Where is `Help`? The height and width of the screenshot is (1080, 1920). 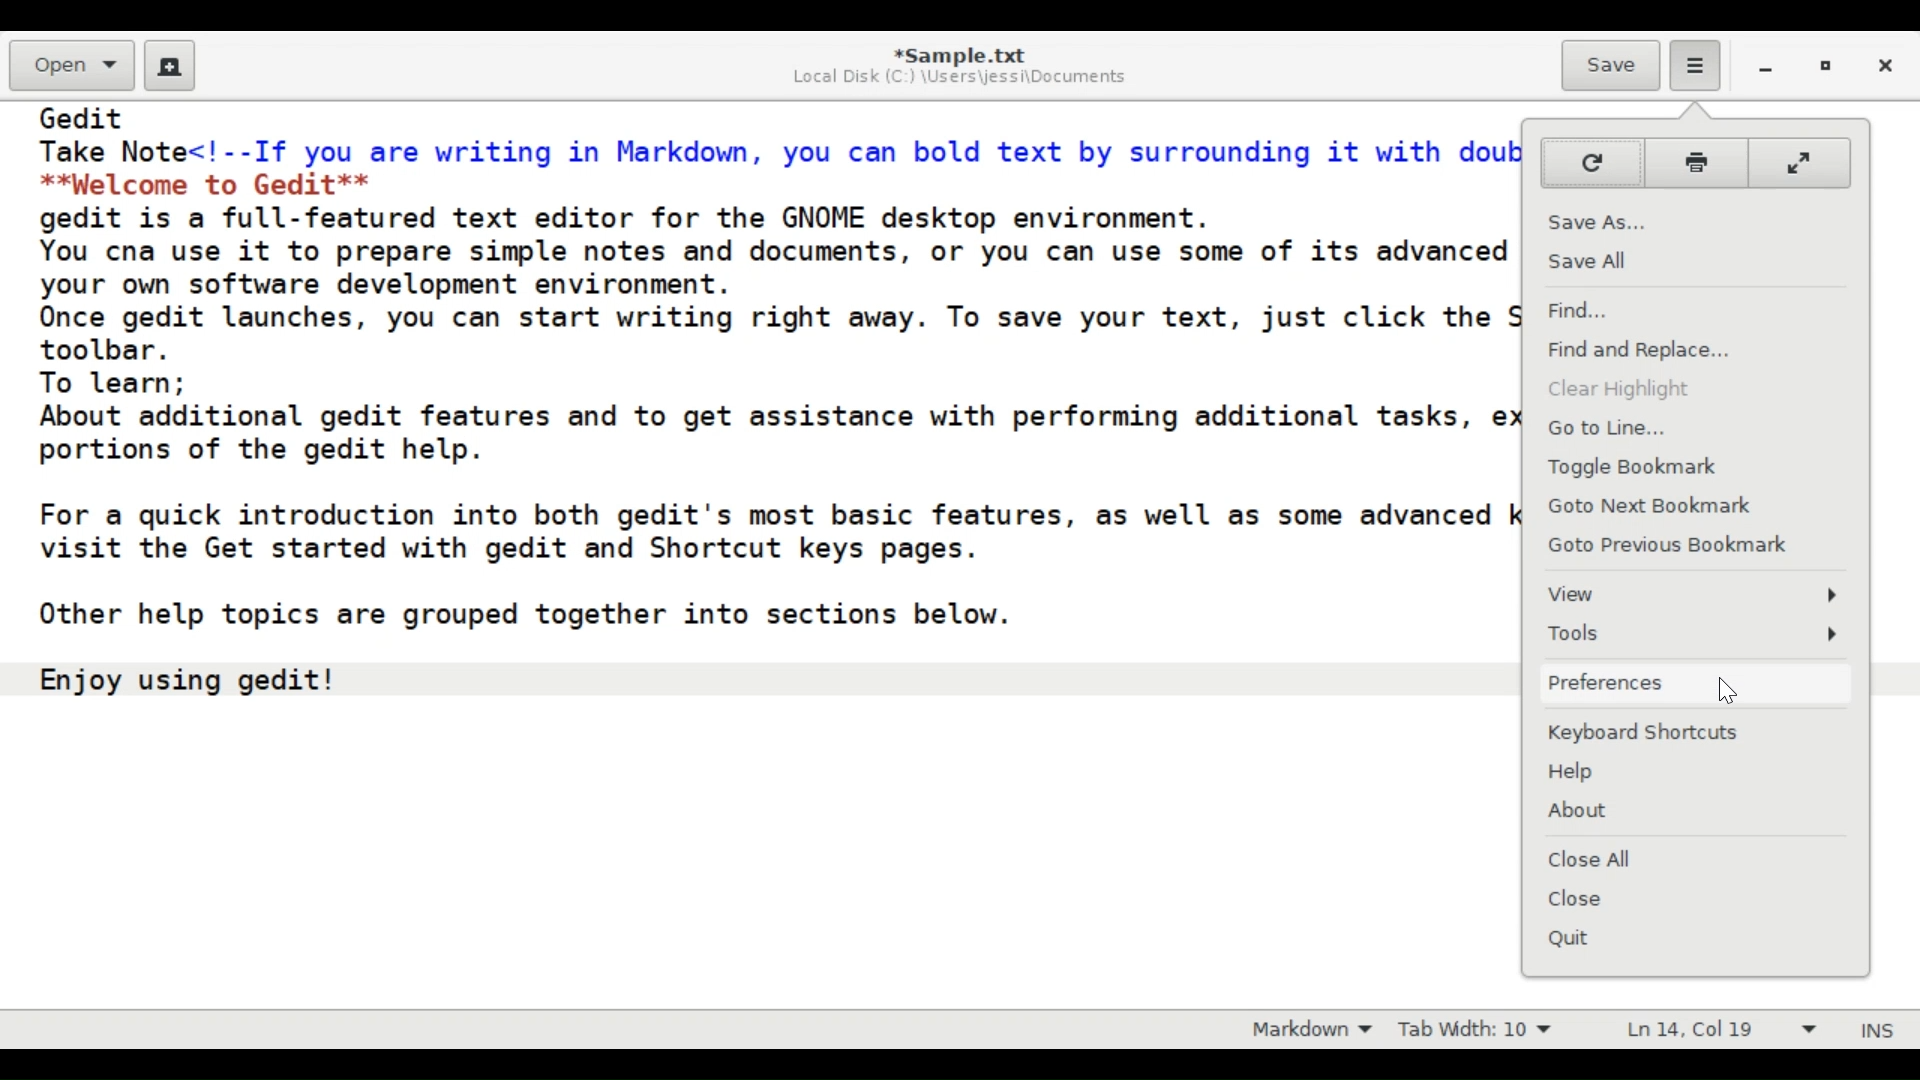 Help is located at coordinates (1699, 776).